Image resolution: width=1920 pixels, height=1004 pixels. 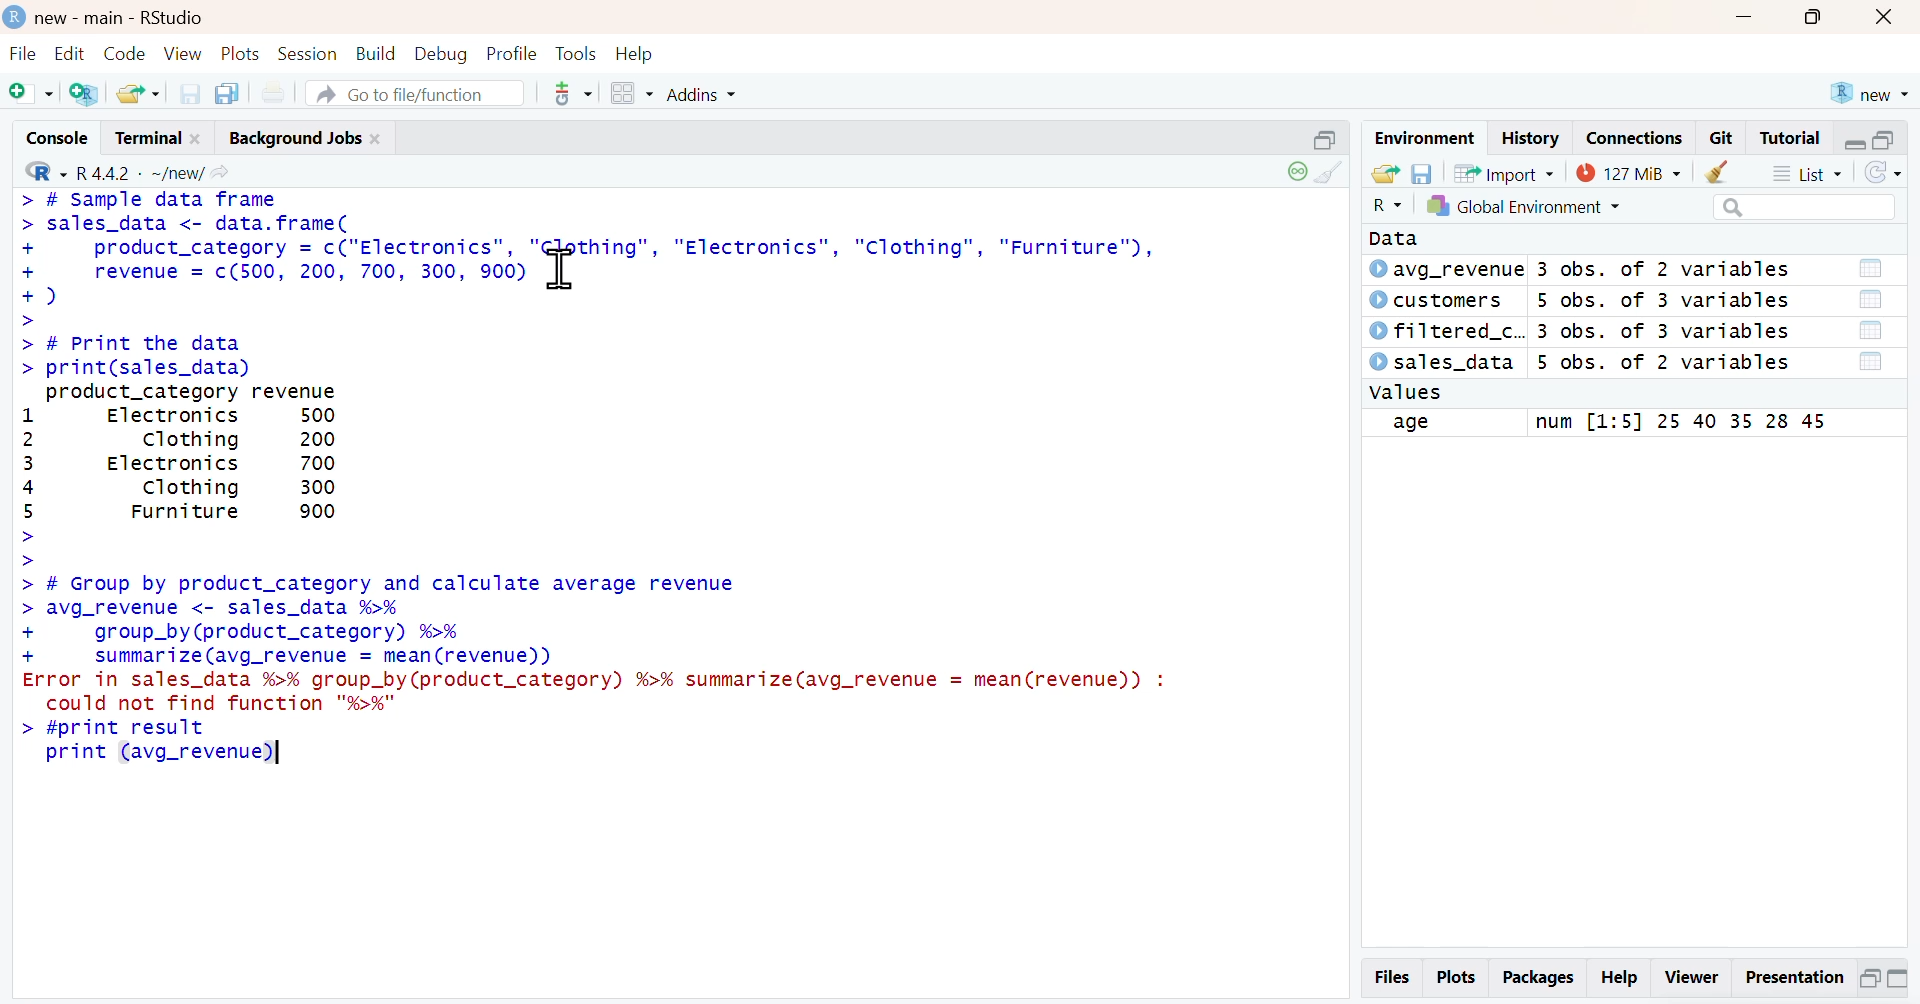 What do you see at coordinates (440, 54) in the screenshot?
I see `Debug` at bounding box center [440, 54].